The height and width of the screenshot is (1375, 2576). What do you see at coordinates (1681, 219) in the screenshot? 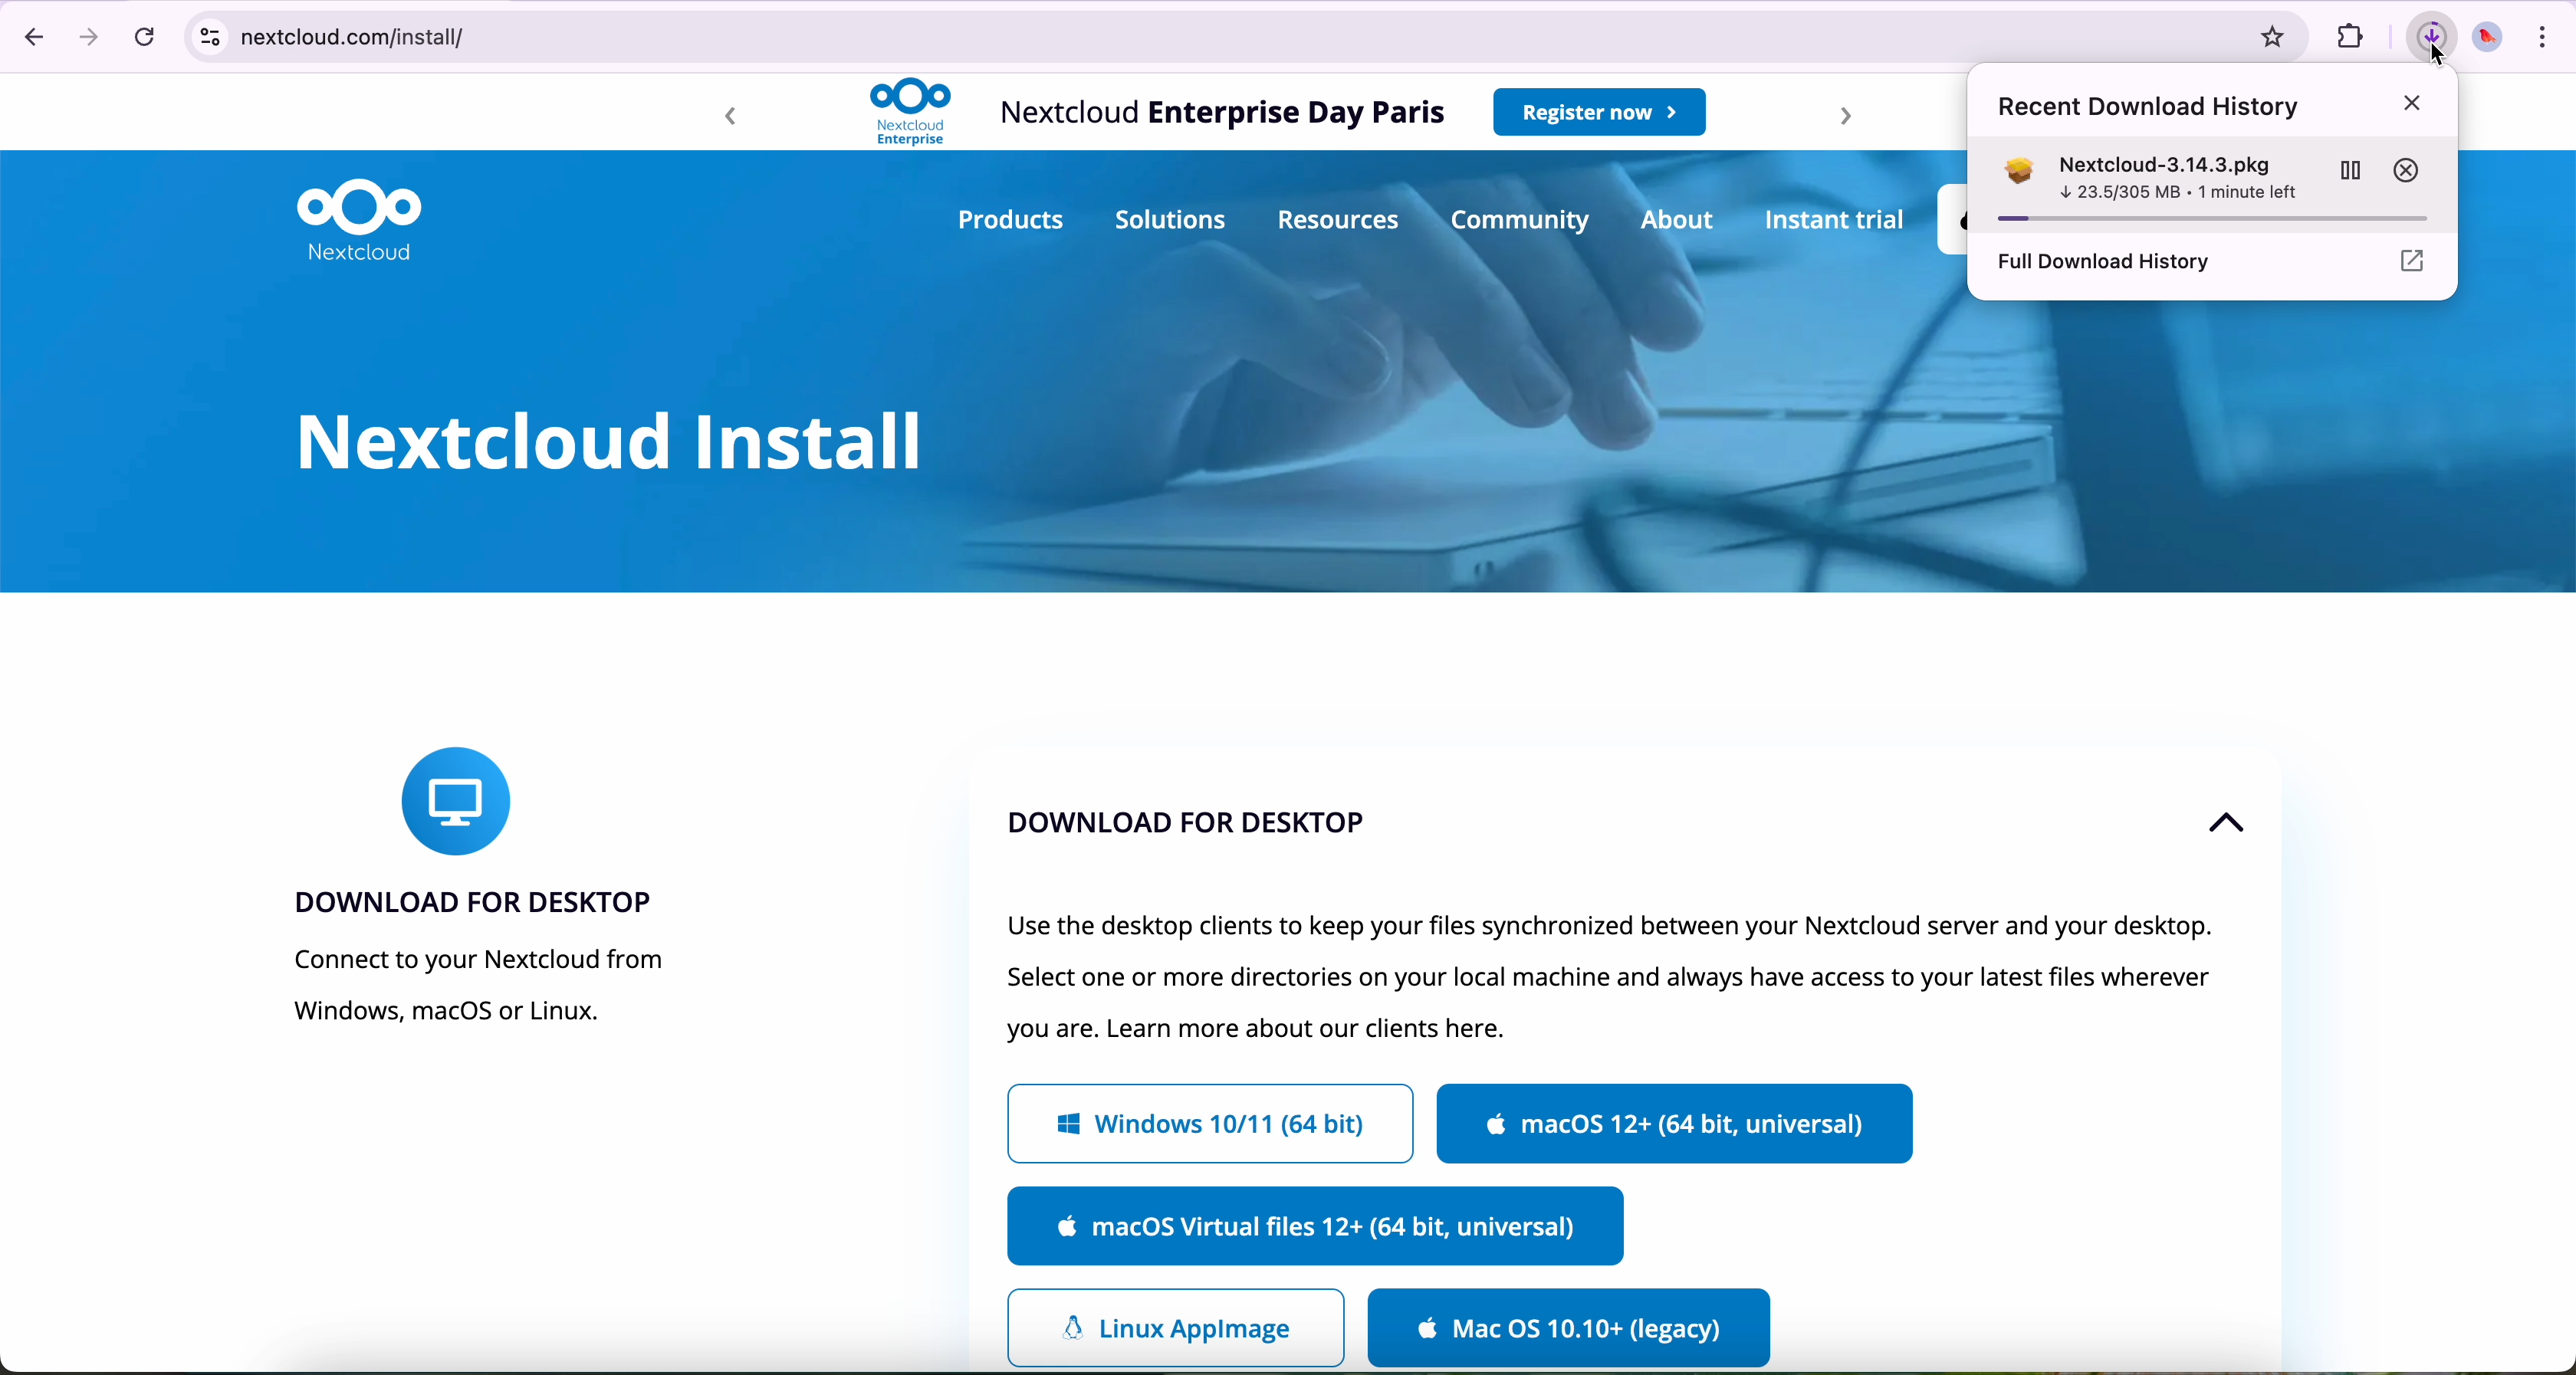
I see `about` at bounding box center [1681, 219].